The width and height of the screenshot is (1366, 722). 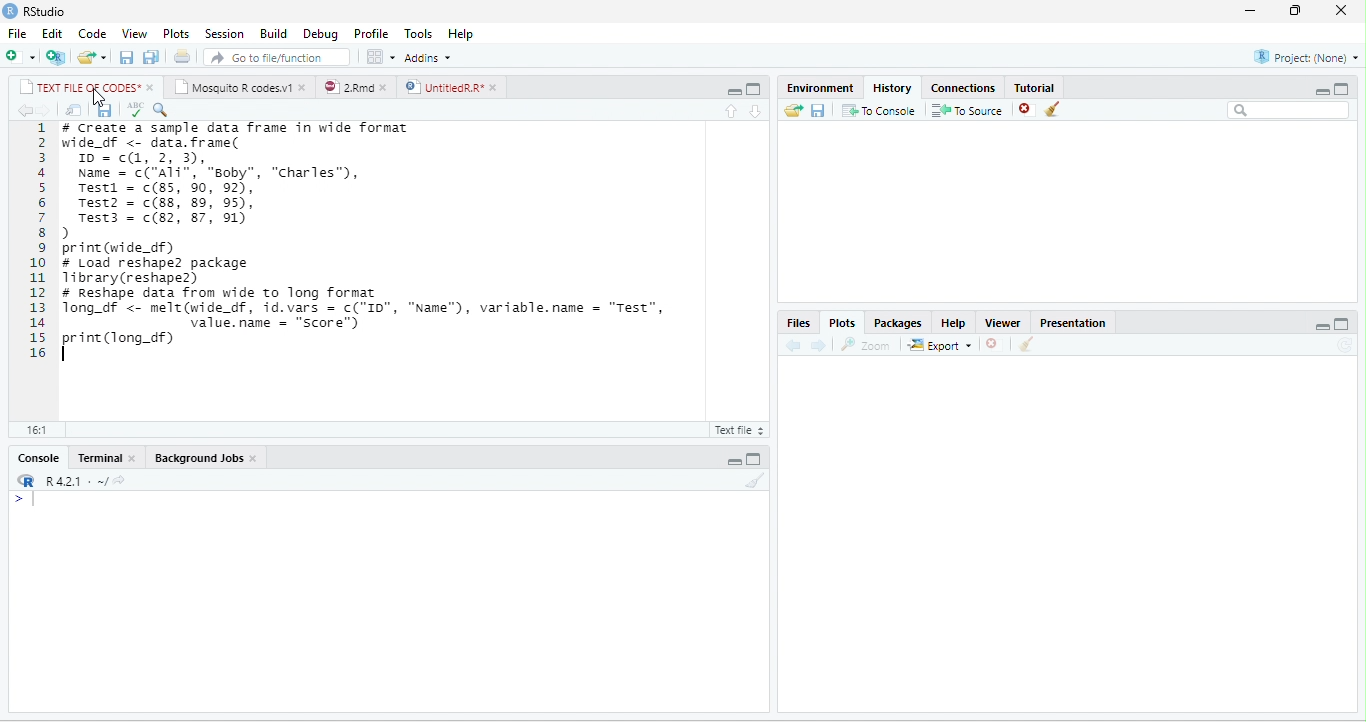 What do you see at coordinates (963, 88) in the screenshot?
I see `Connections` at bounding box center [963, 88].